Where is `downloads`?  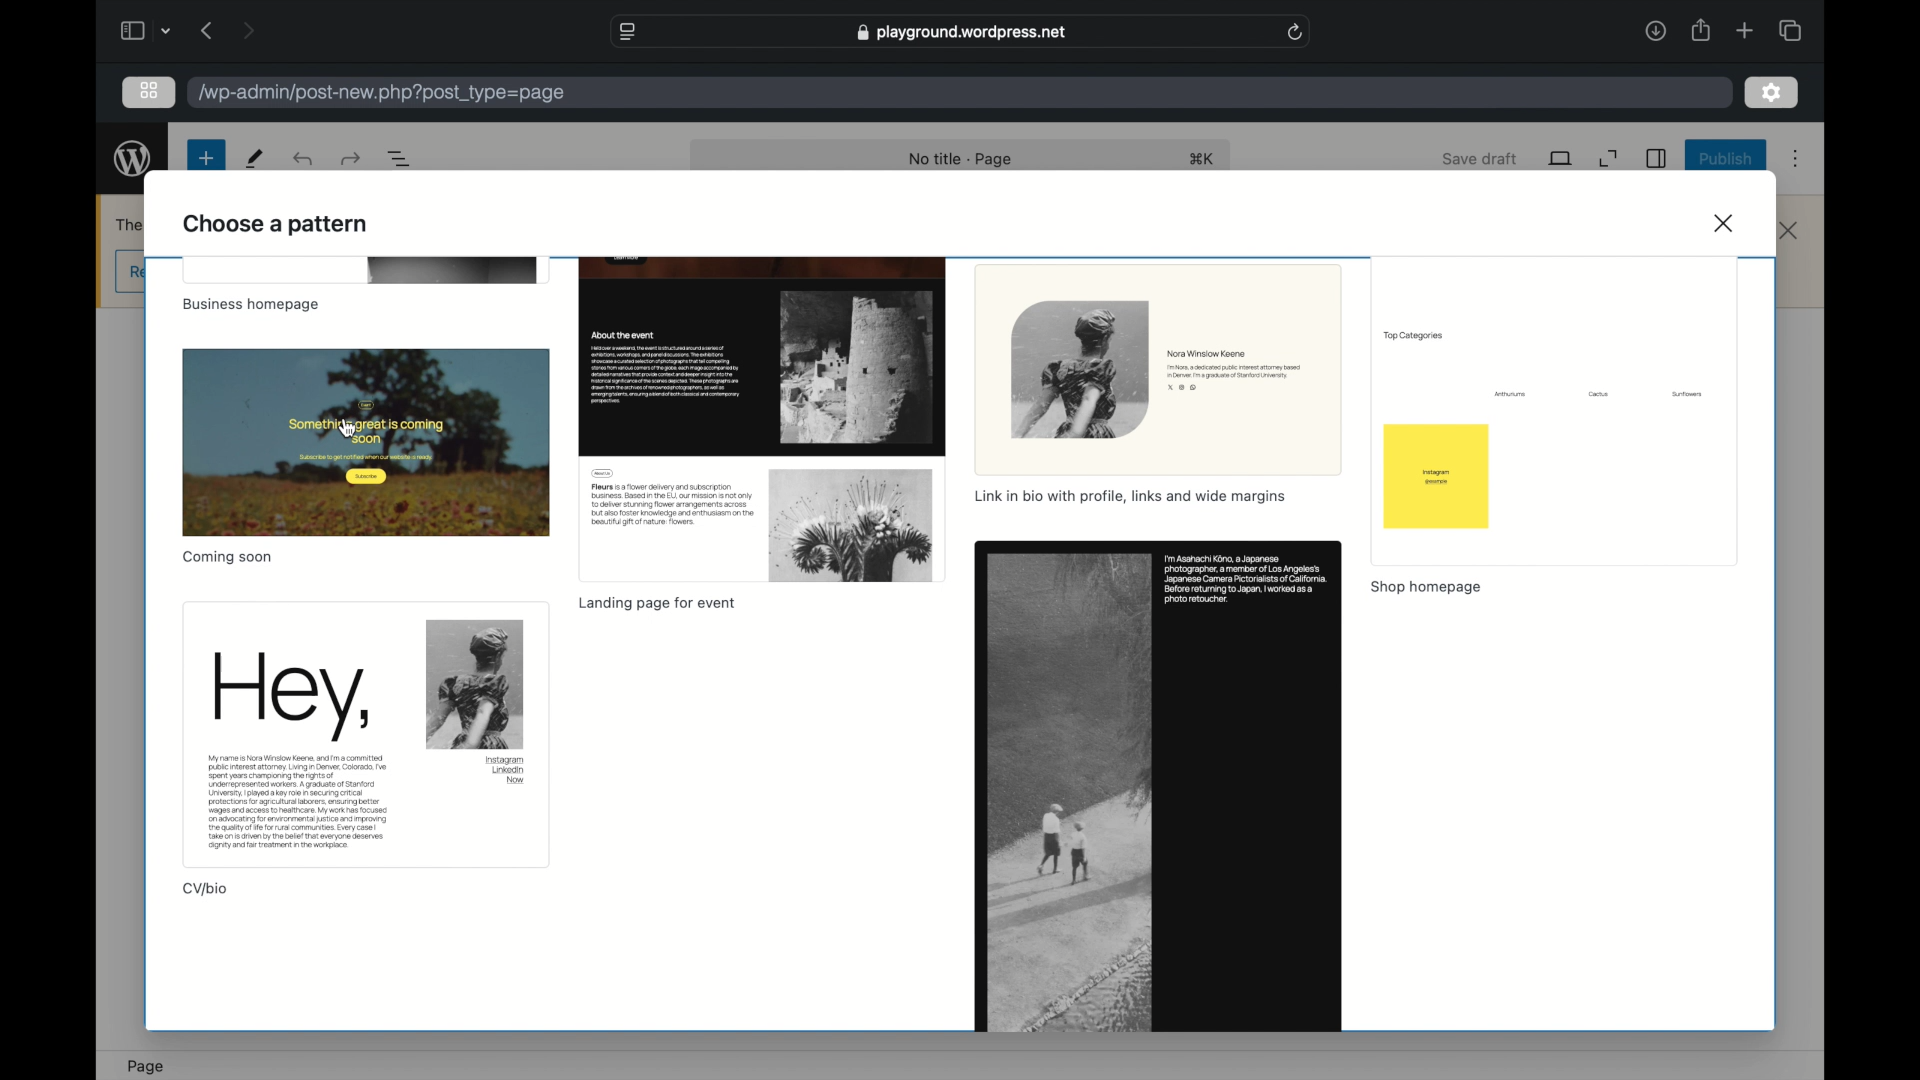
downloads is located at coordinates (1655, 30).